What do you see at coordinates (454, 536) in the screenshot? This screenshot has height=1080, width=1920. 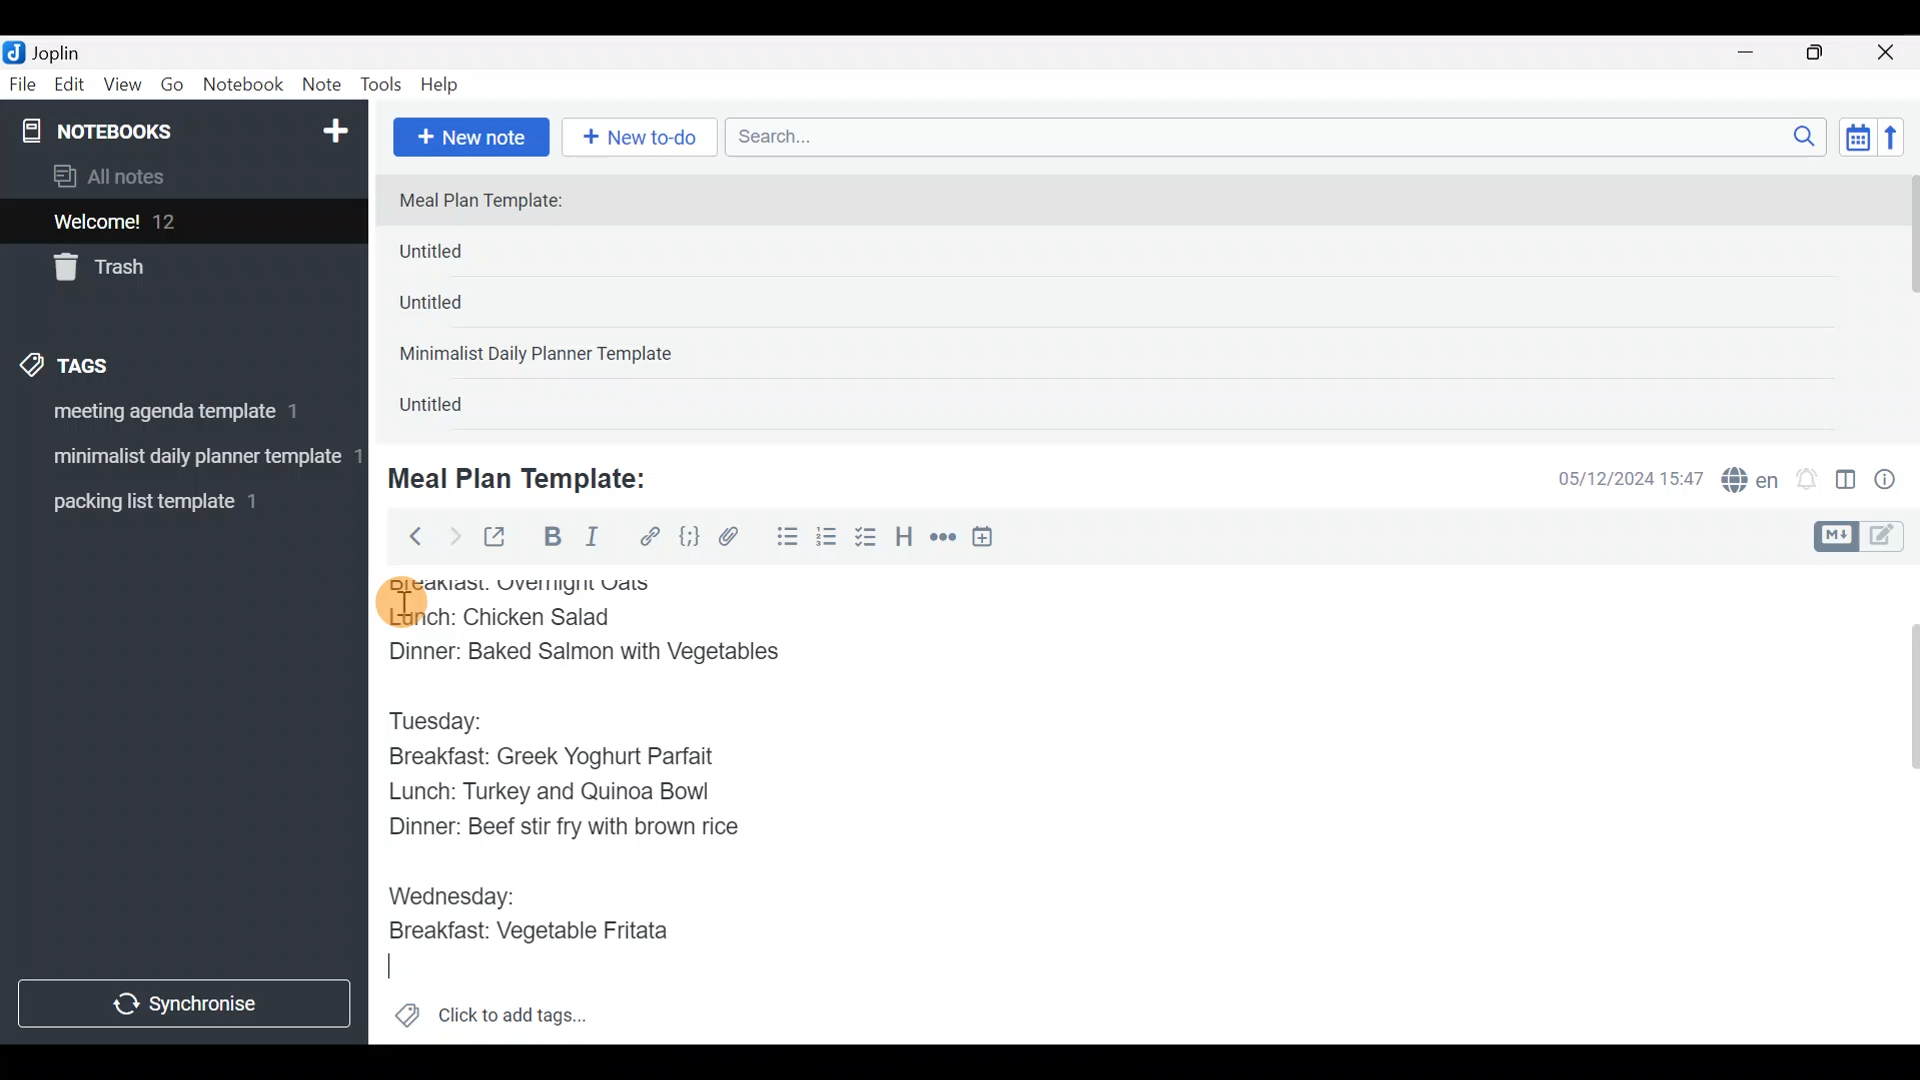 I see `Forward` at bounding box center [454, 536].